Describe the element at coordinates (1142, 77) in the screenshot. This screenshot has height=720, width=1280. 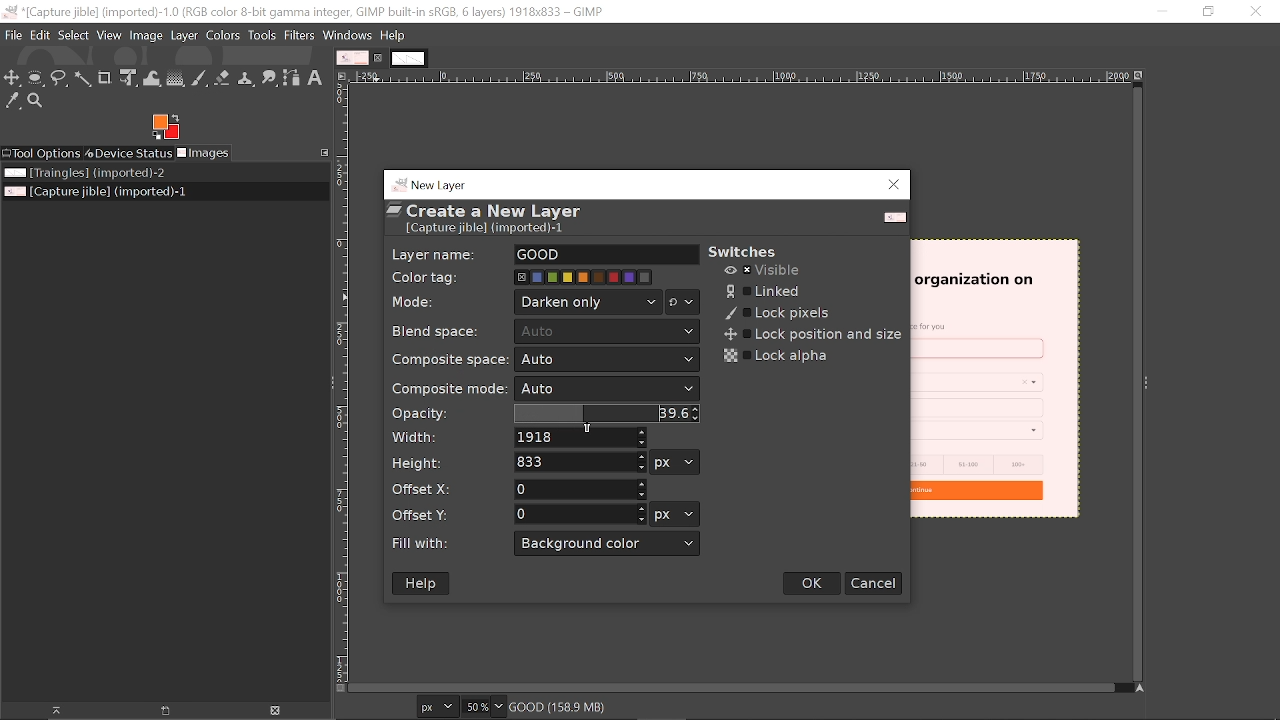
I see `Zoom when window size changes` at that location.